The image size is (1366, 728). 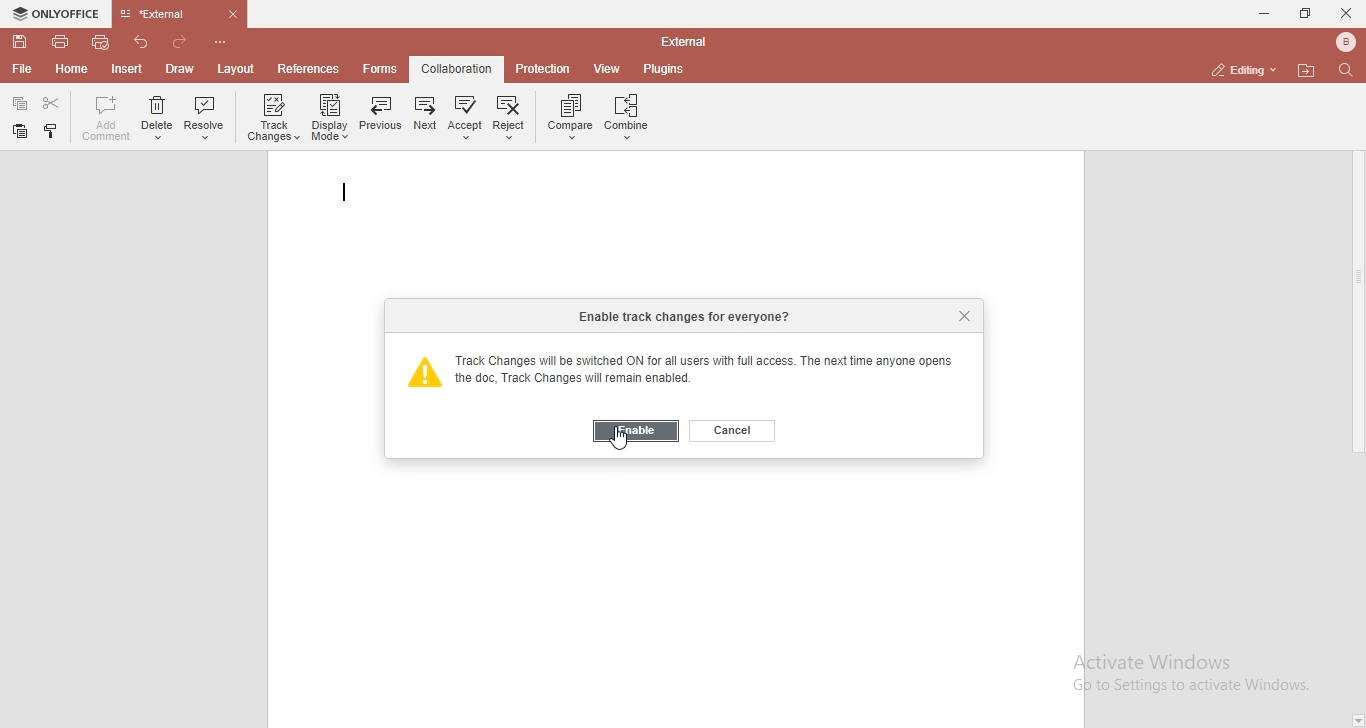 I want to click on add comment, so click(x=103, y=118).